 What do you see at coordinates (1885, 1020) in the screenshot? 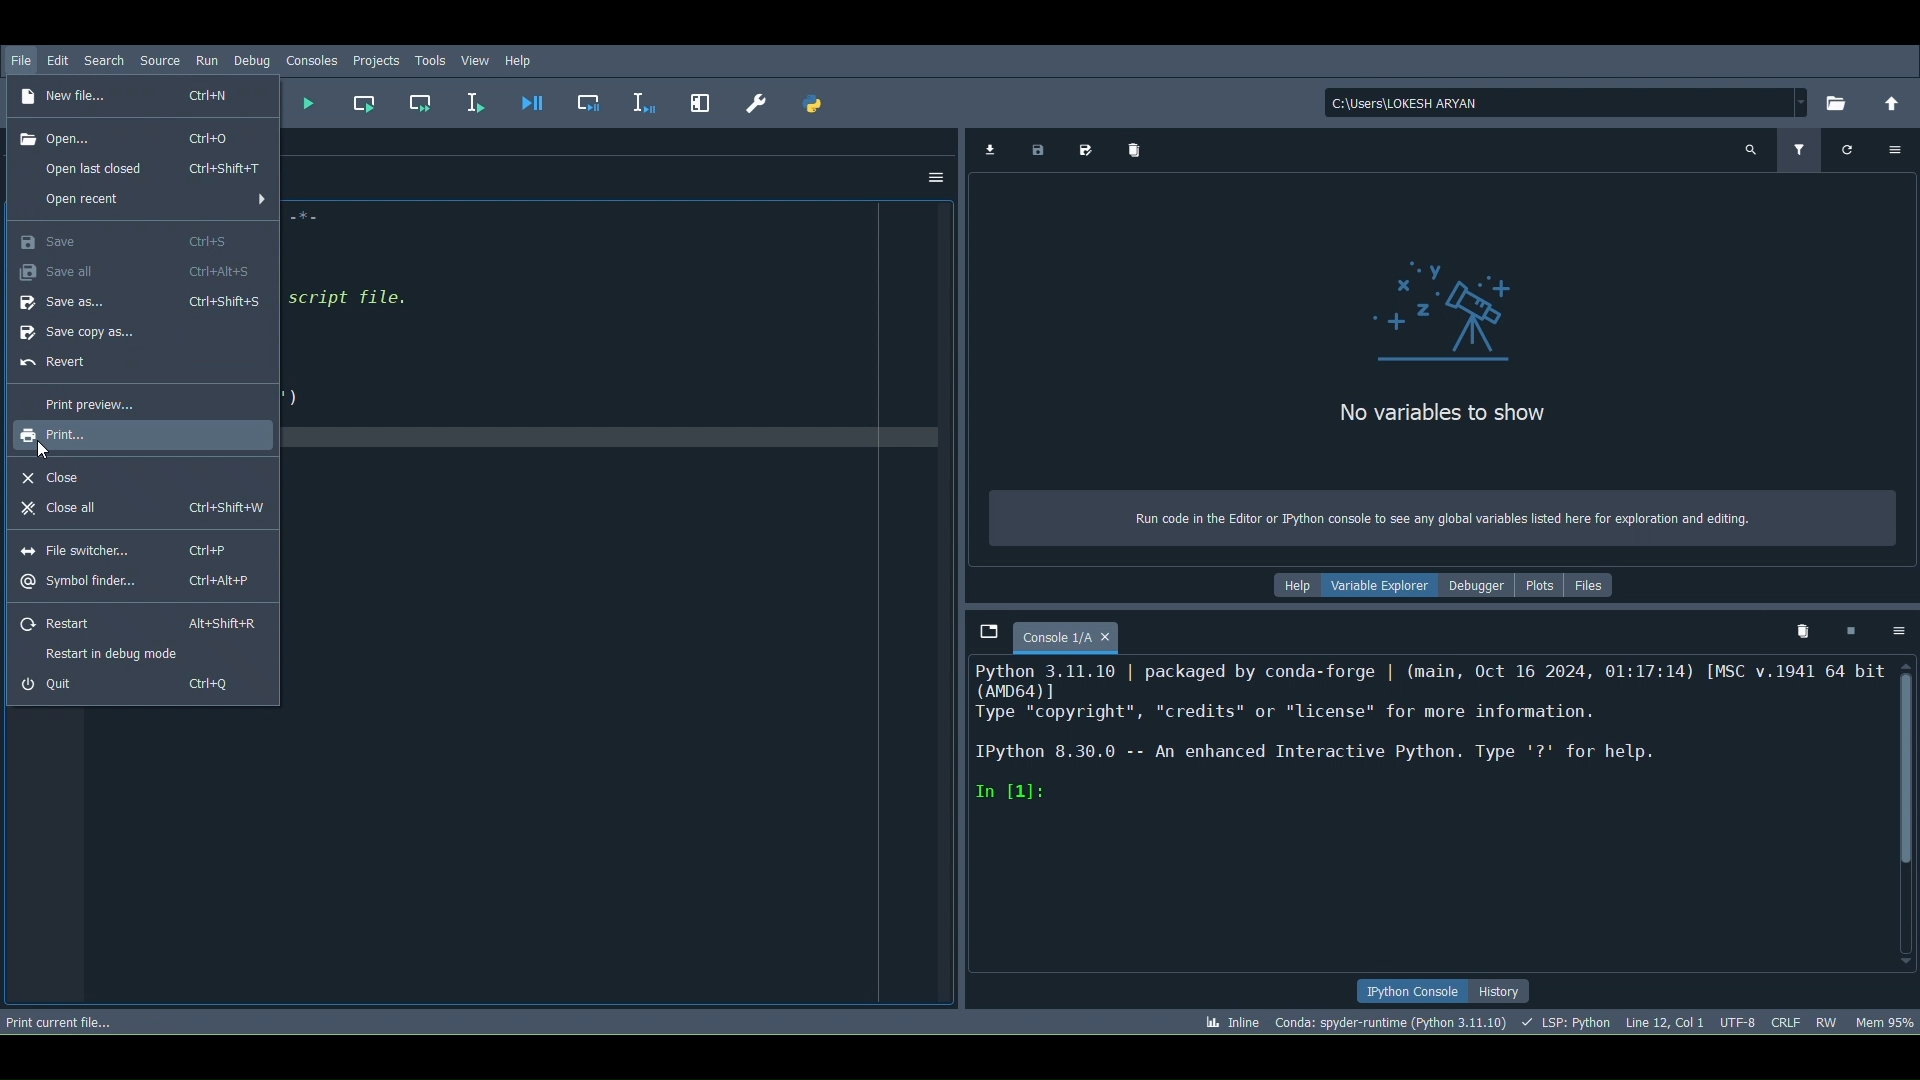
I see `Global memory usage` at bounding box center [1885, 1020].